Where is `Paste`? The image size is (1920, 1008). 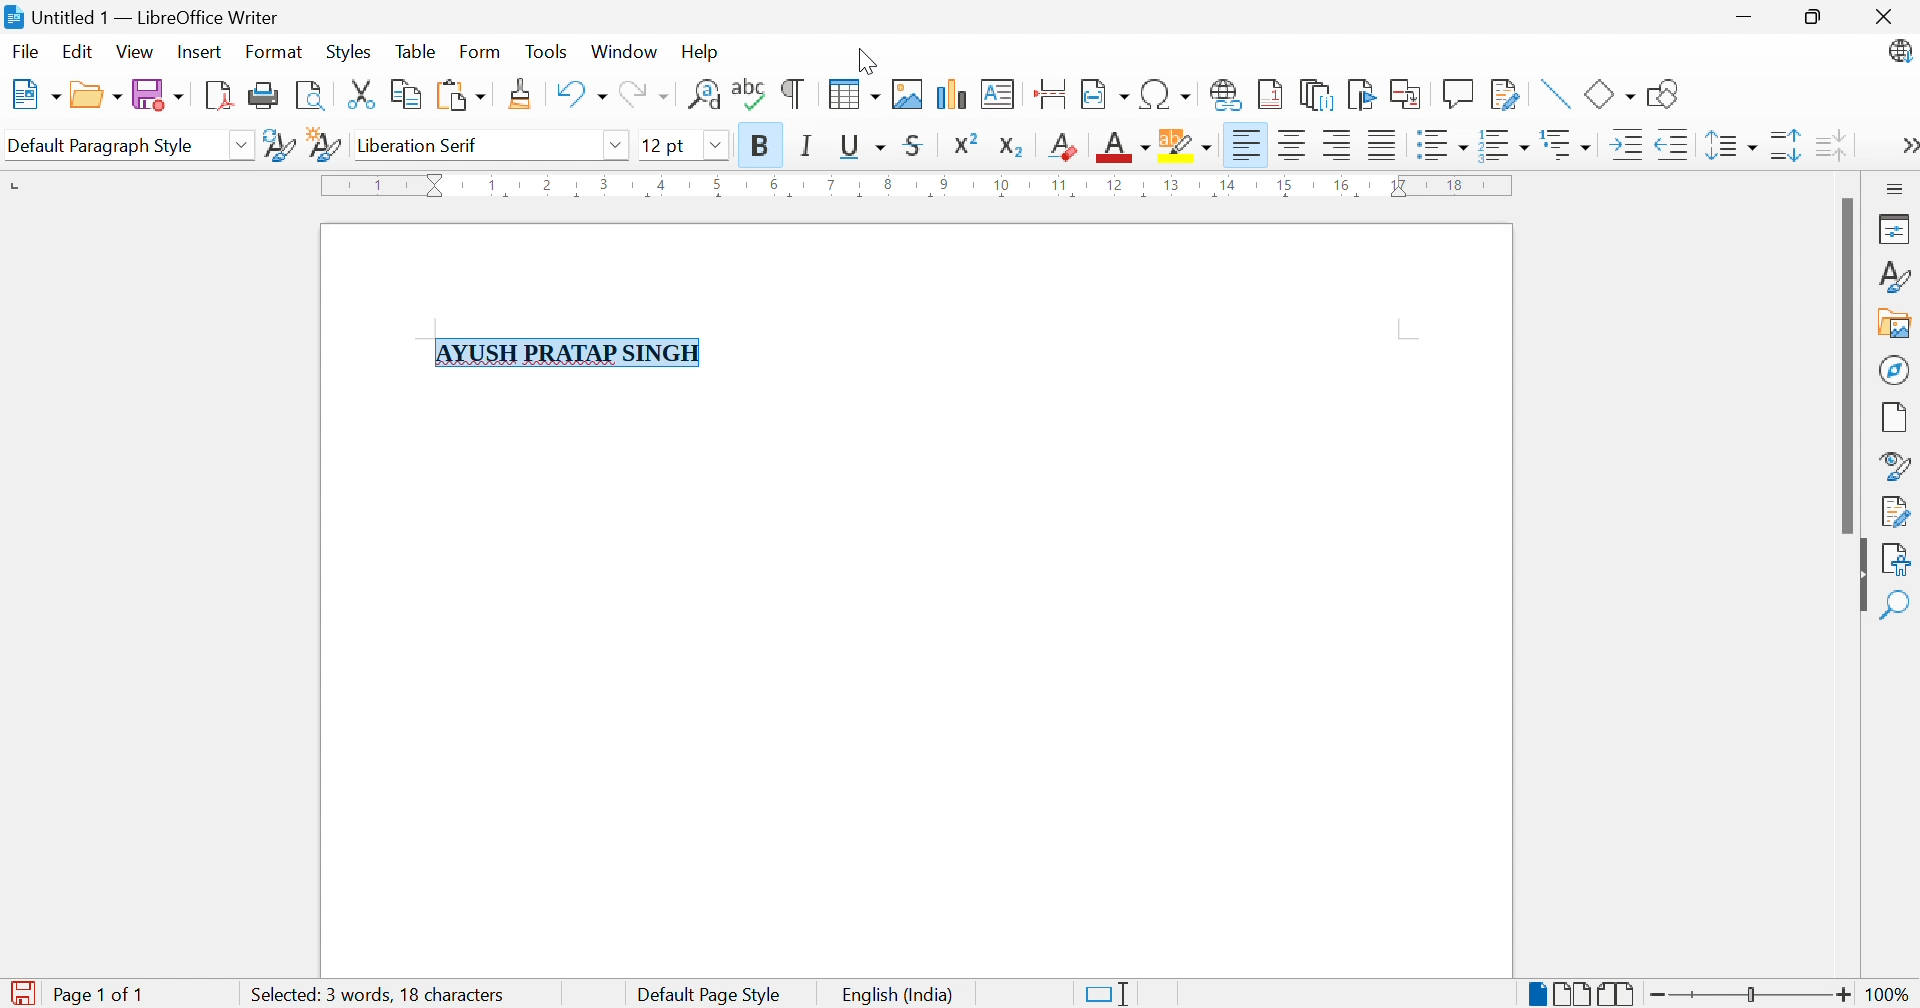
Paste is located at coordinates (460, 94).